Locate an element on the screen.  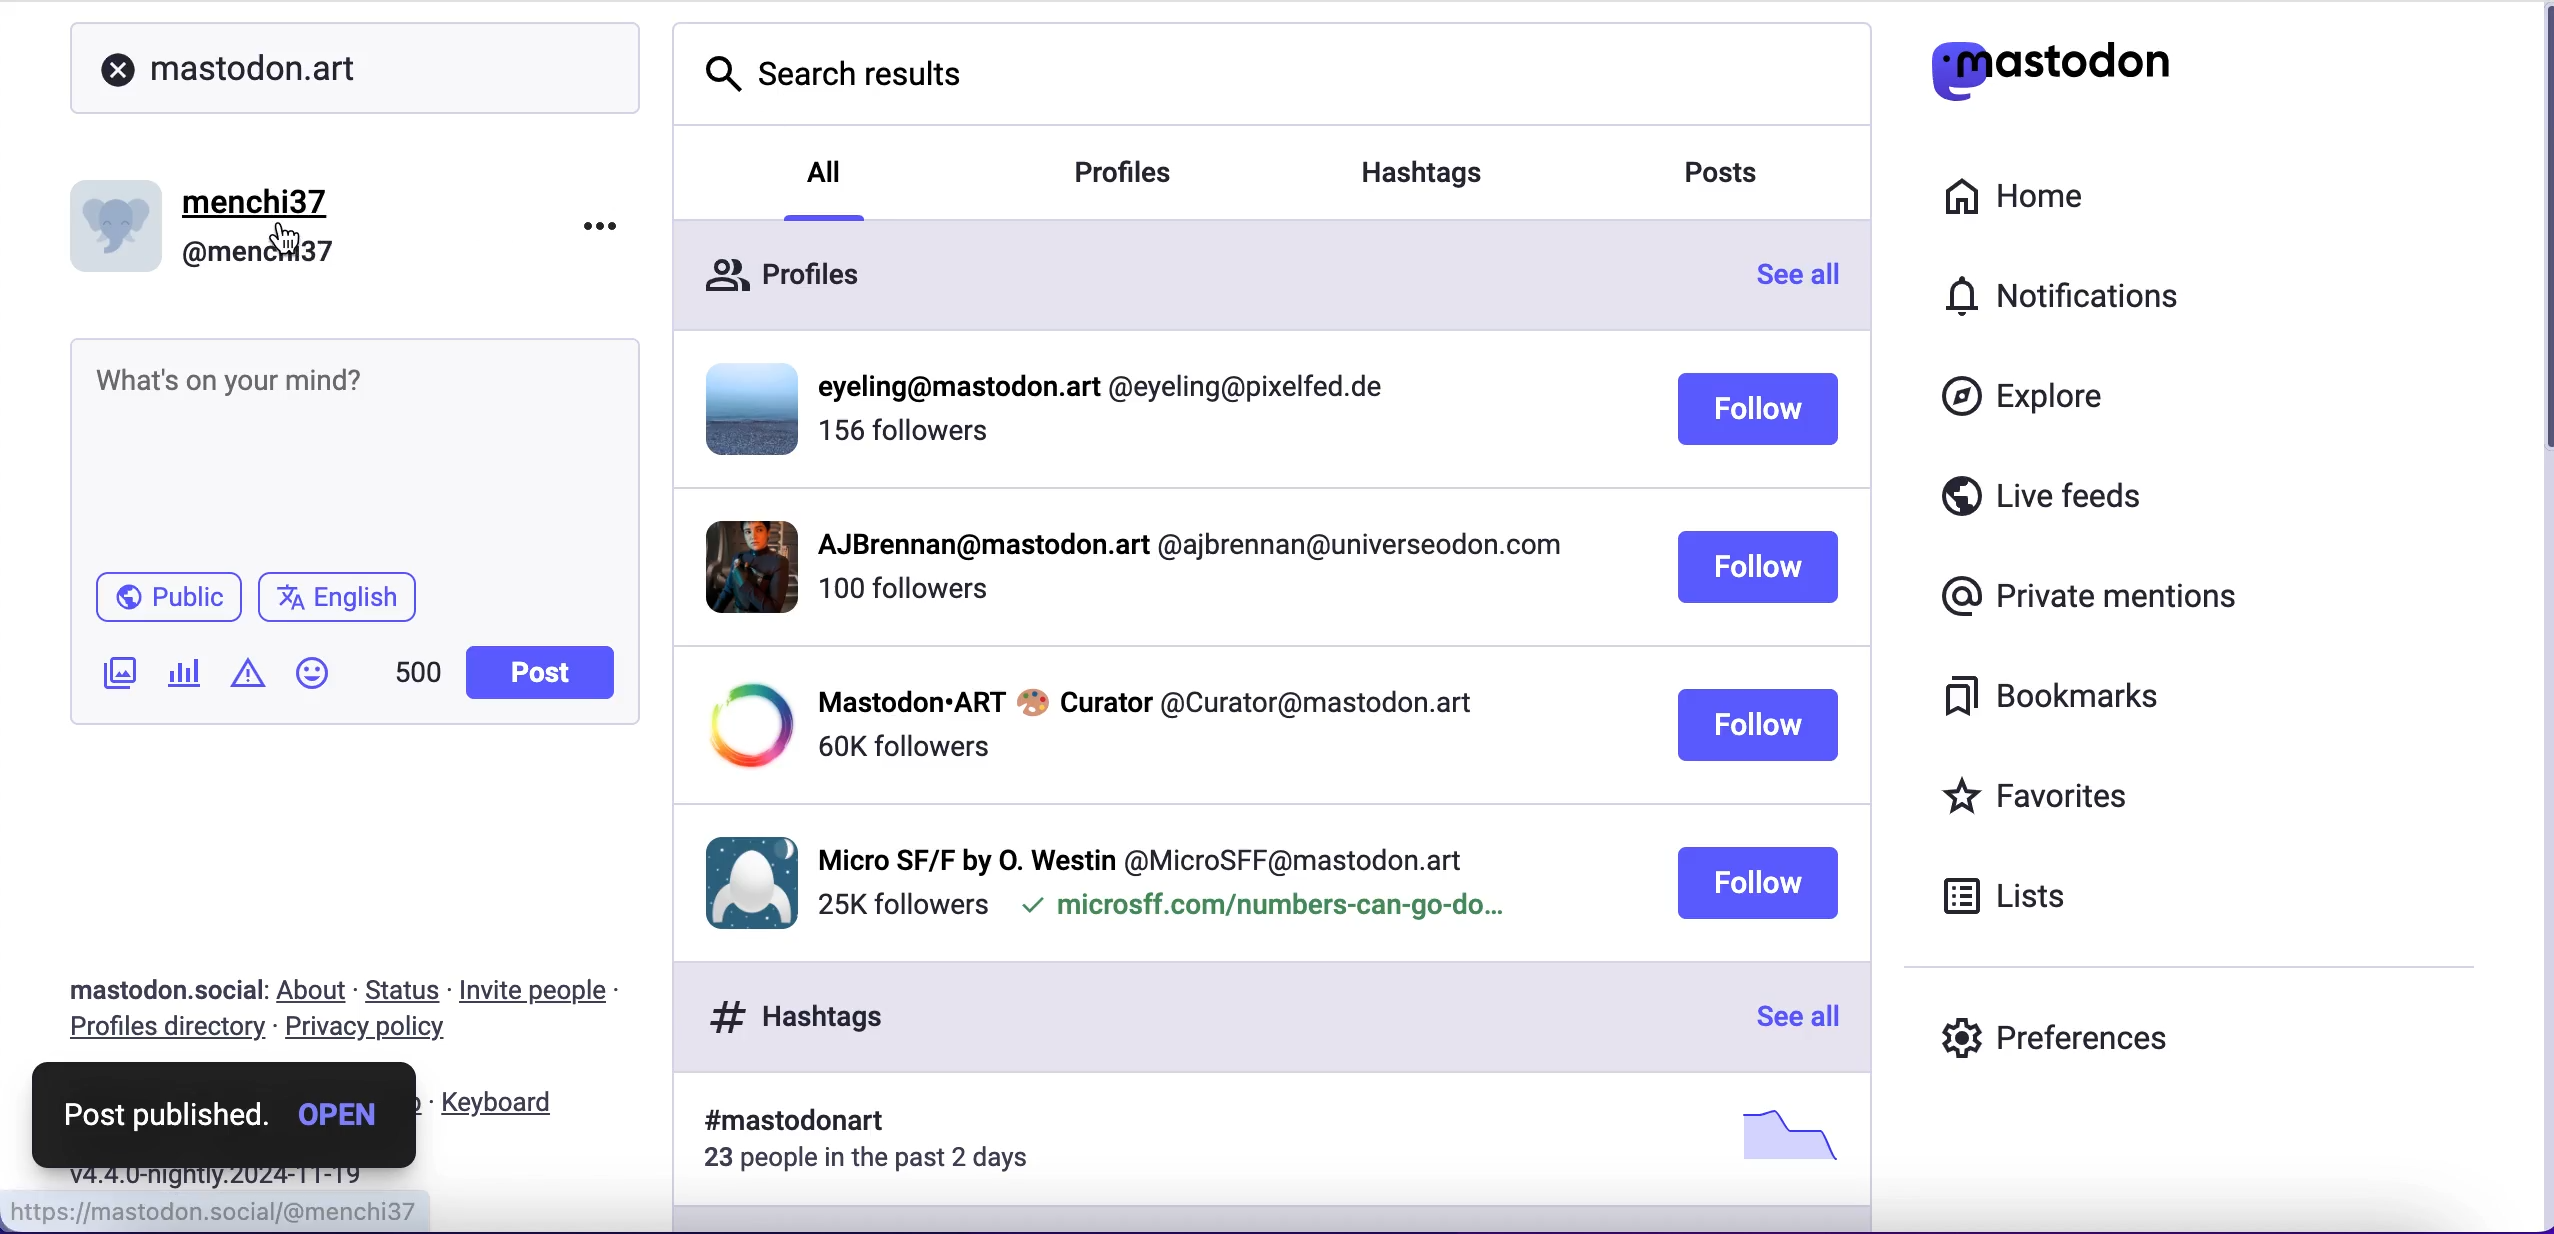
username is located at coordinates (1143, 860).